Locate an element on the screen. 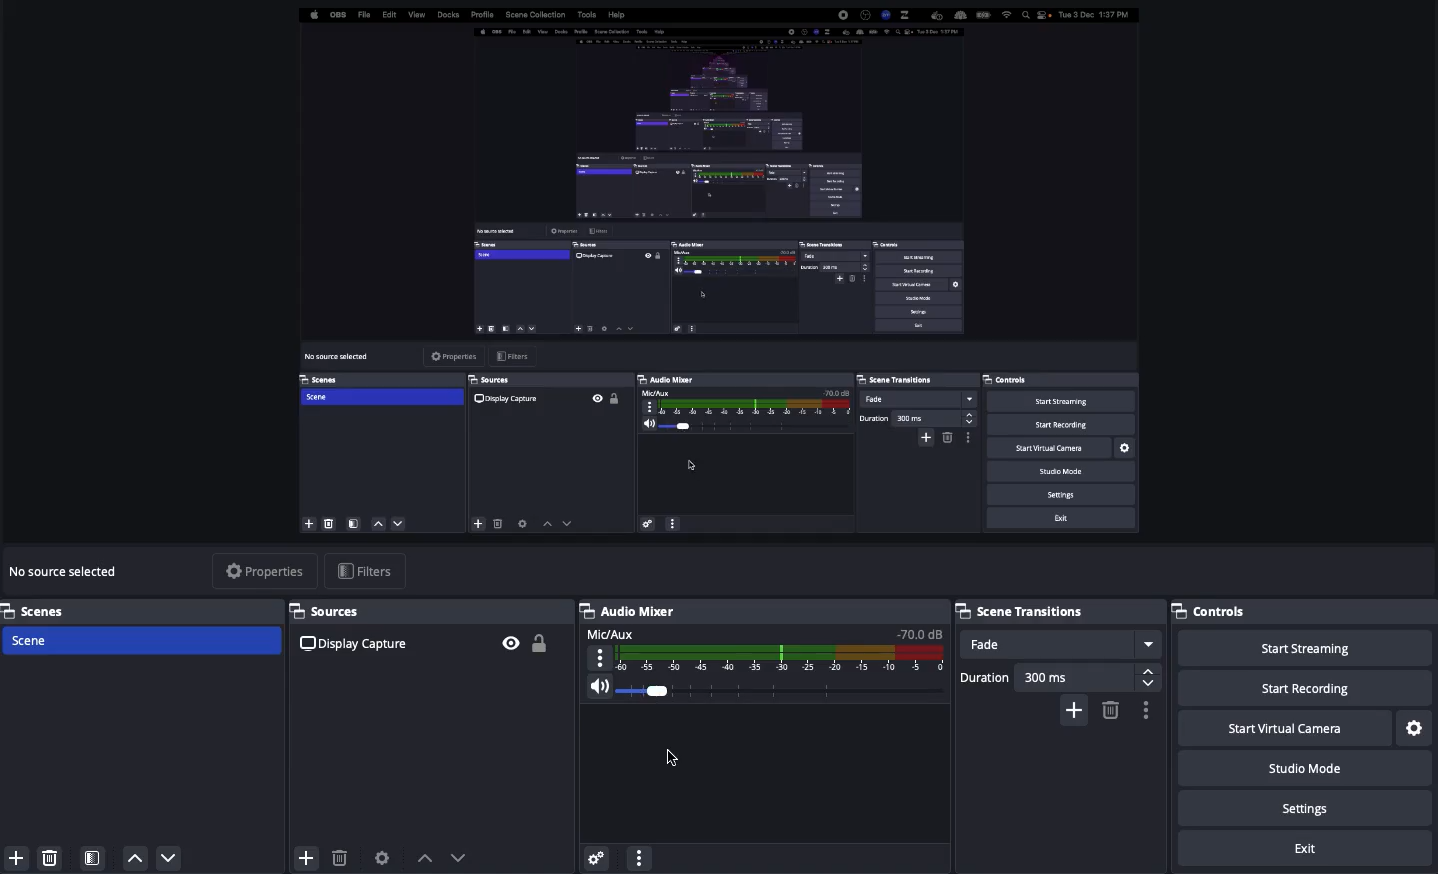  Controls is located at coordinates (1217, 611).